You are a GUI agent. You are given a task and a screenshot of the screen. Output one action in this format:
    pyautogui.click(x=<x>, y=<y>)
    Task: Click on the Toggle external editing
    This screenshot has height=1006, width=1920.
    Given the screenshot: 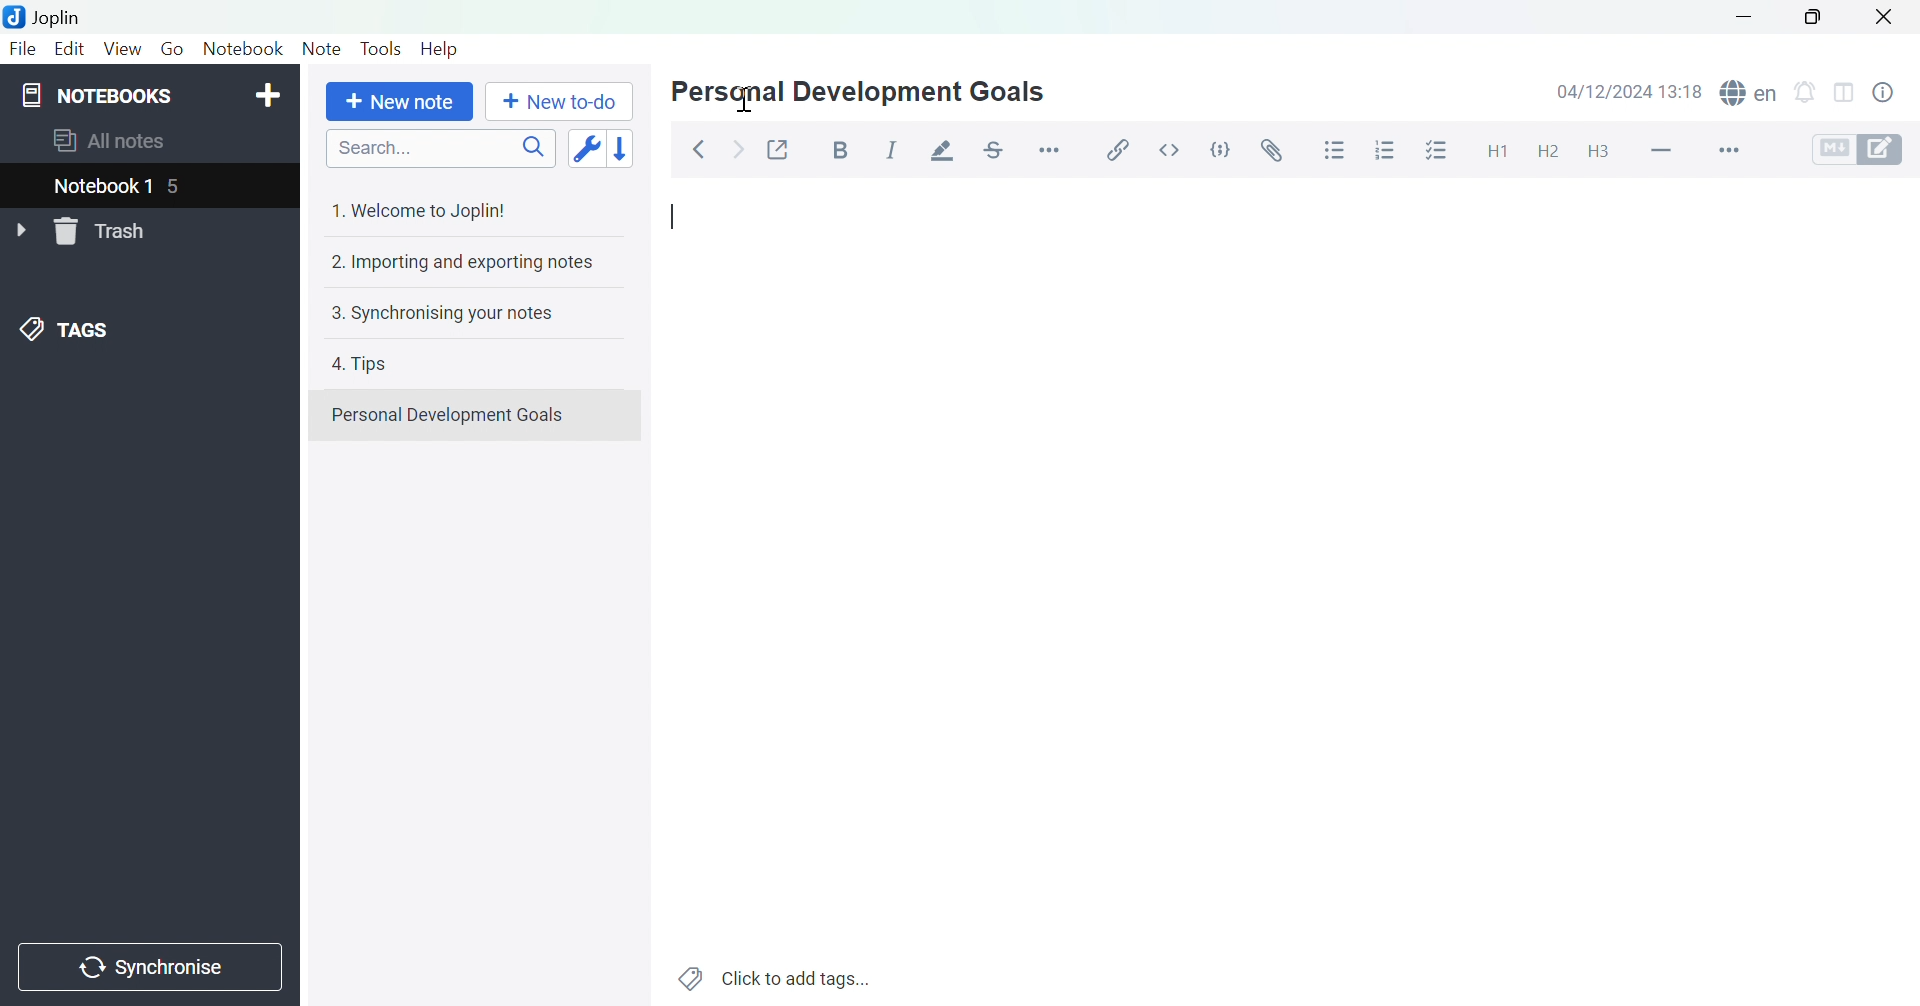 What is the action you would take?
    pyautogui.click(x=779, y=148)
    